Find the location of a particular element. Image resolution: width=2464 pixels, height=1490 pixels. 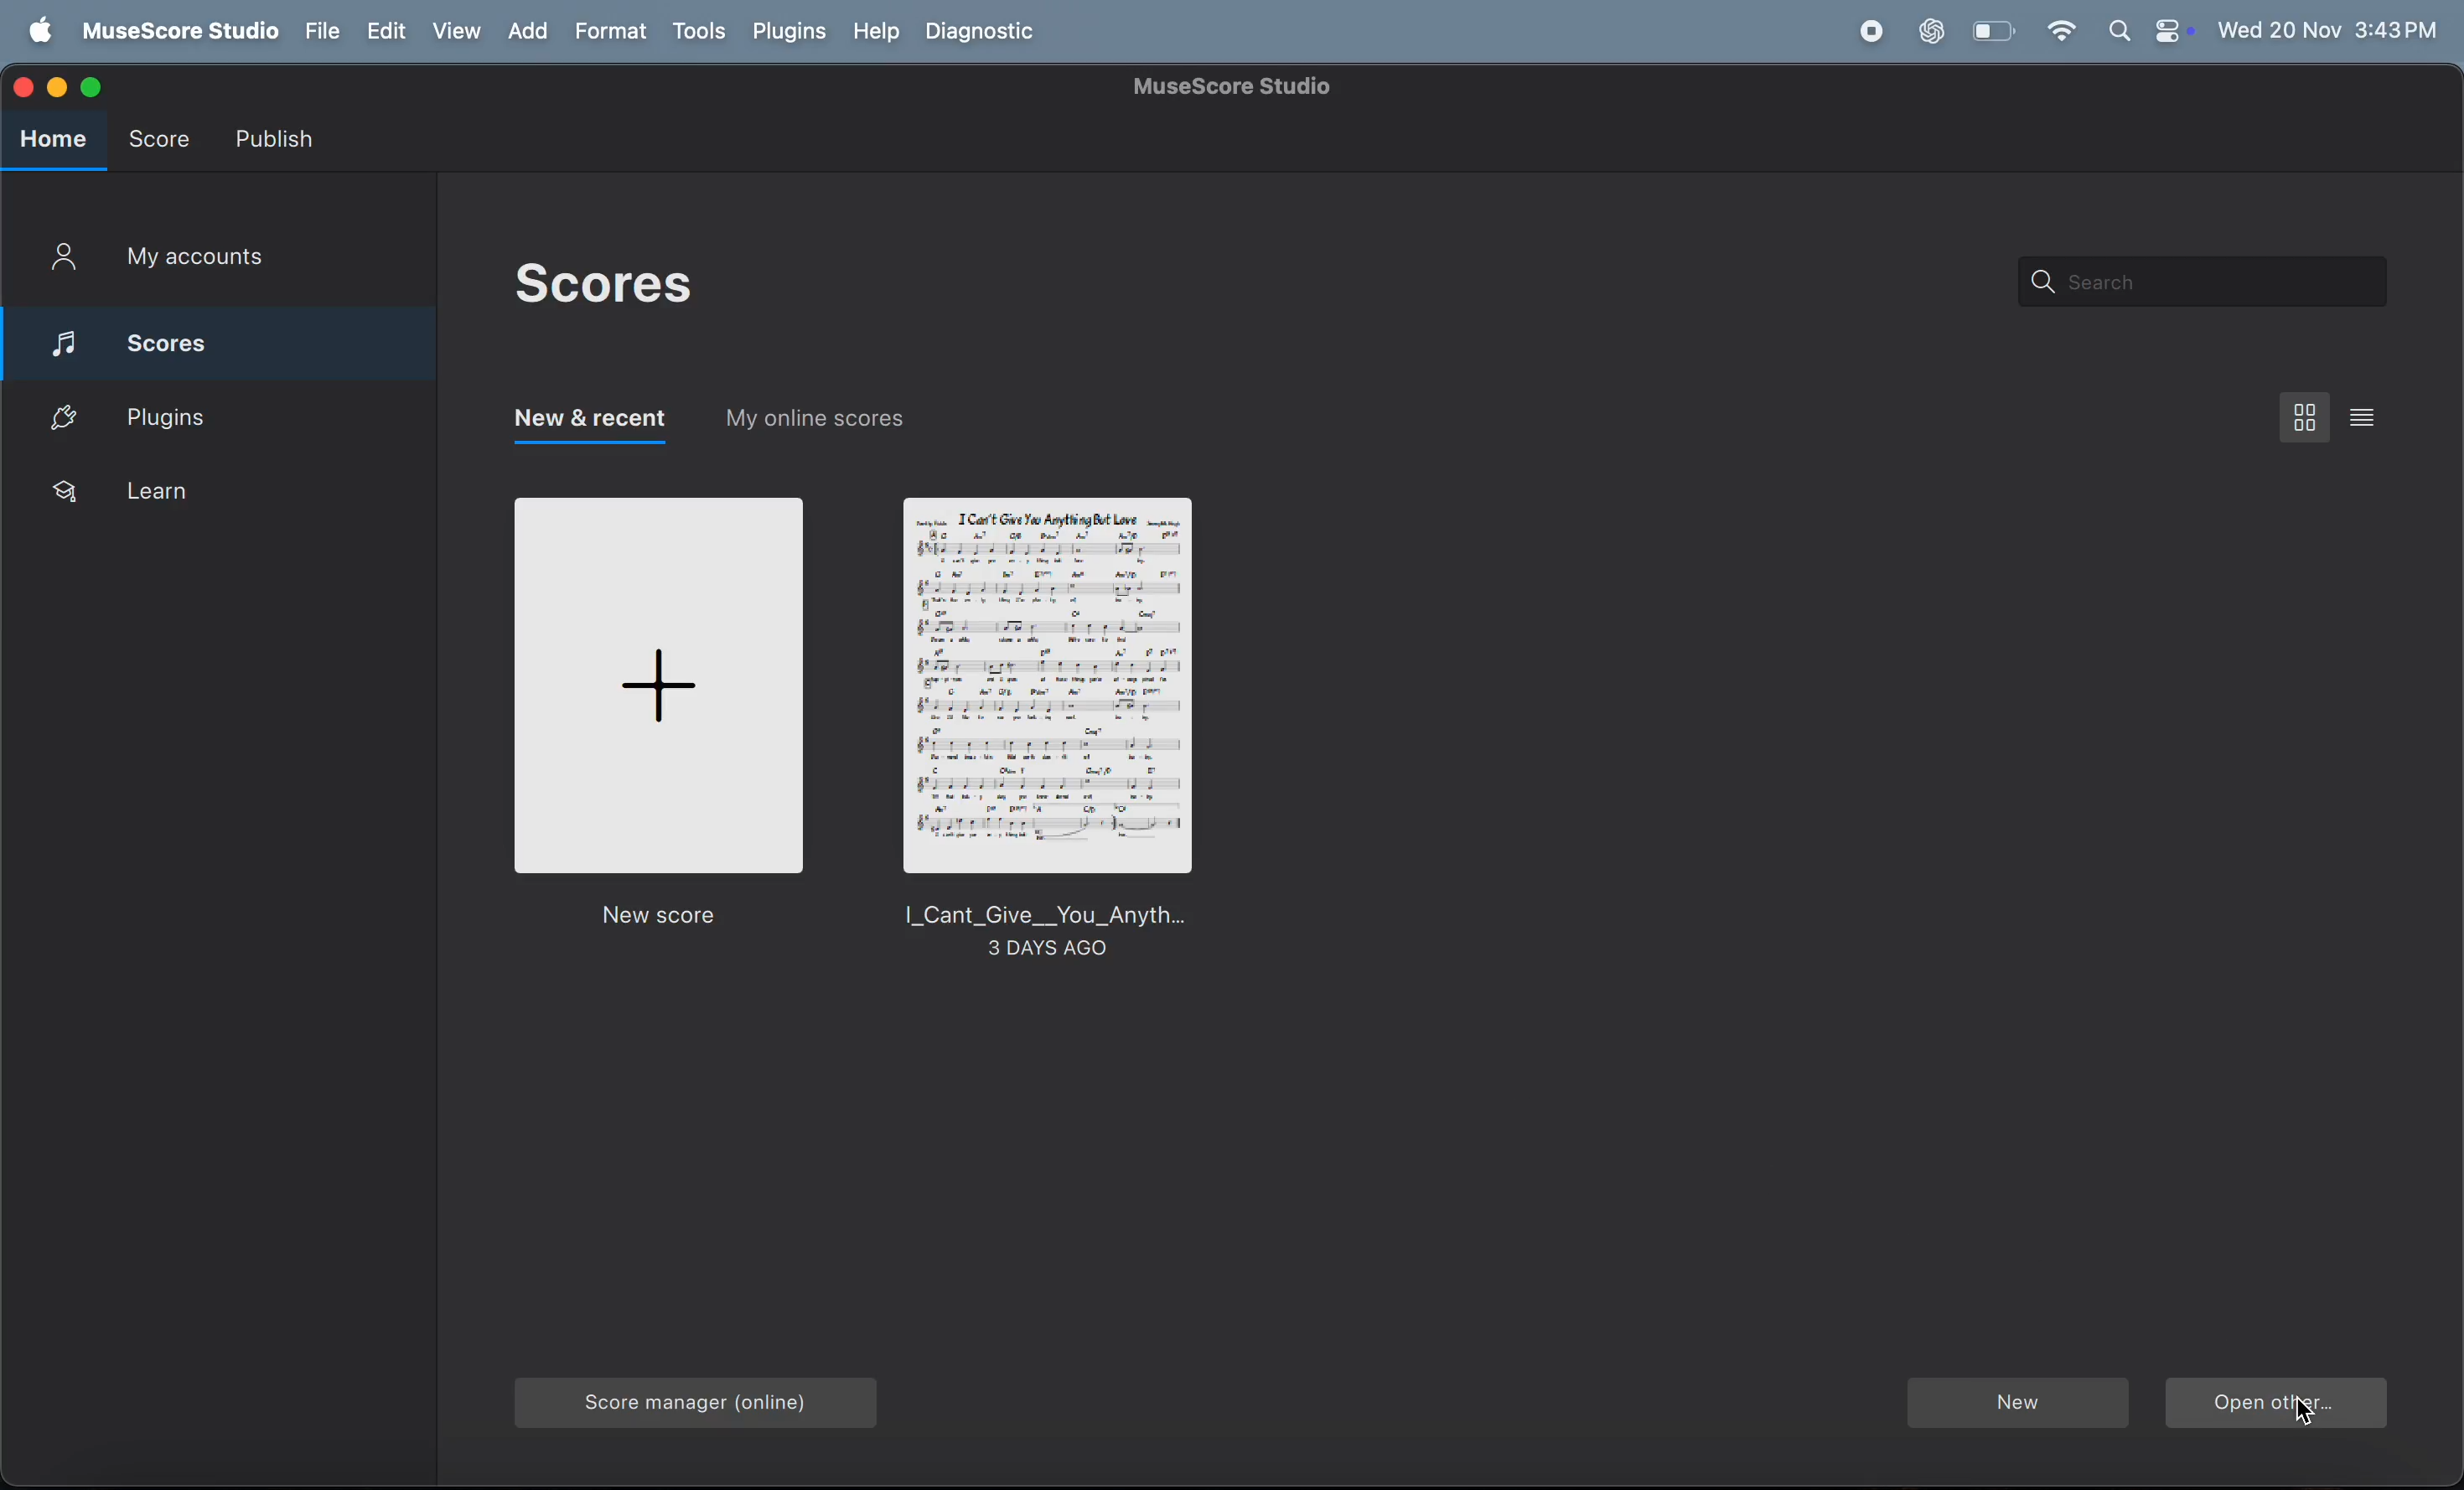

record is located at coordinates (1872, 32).